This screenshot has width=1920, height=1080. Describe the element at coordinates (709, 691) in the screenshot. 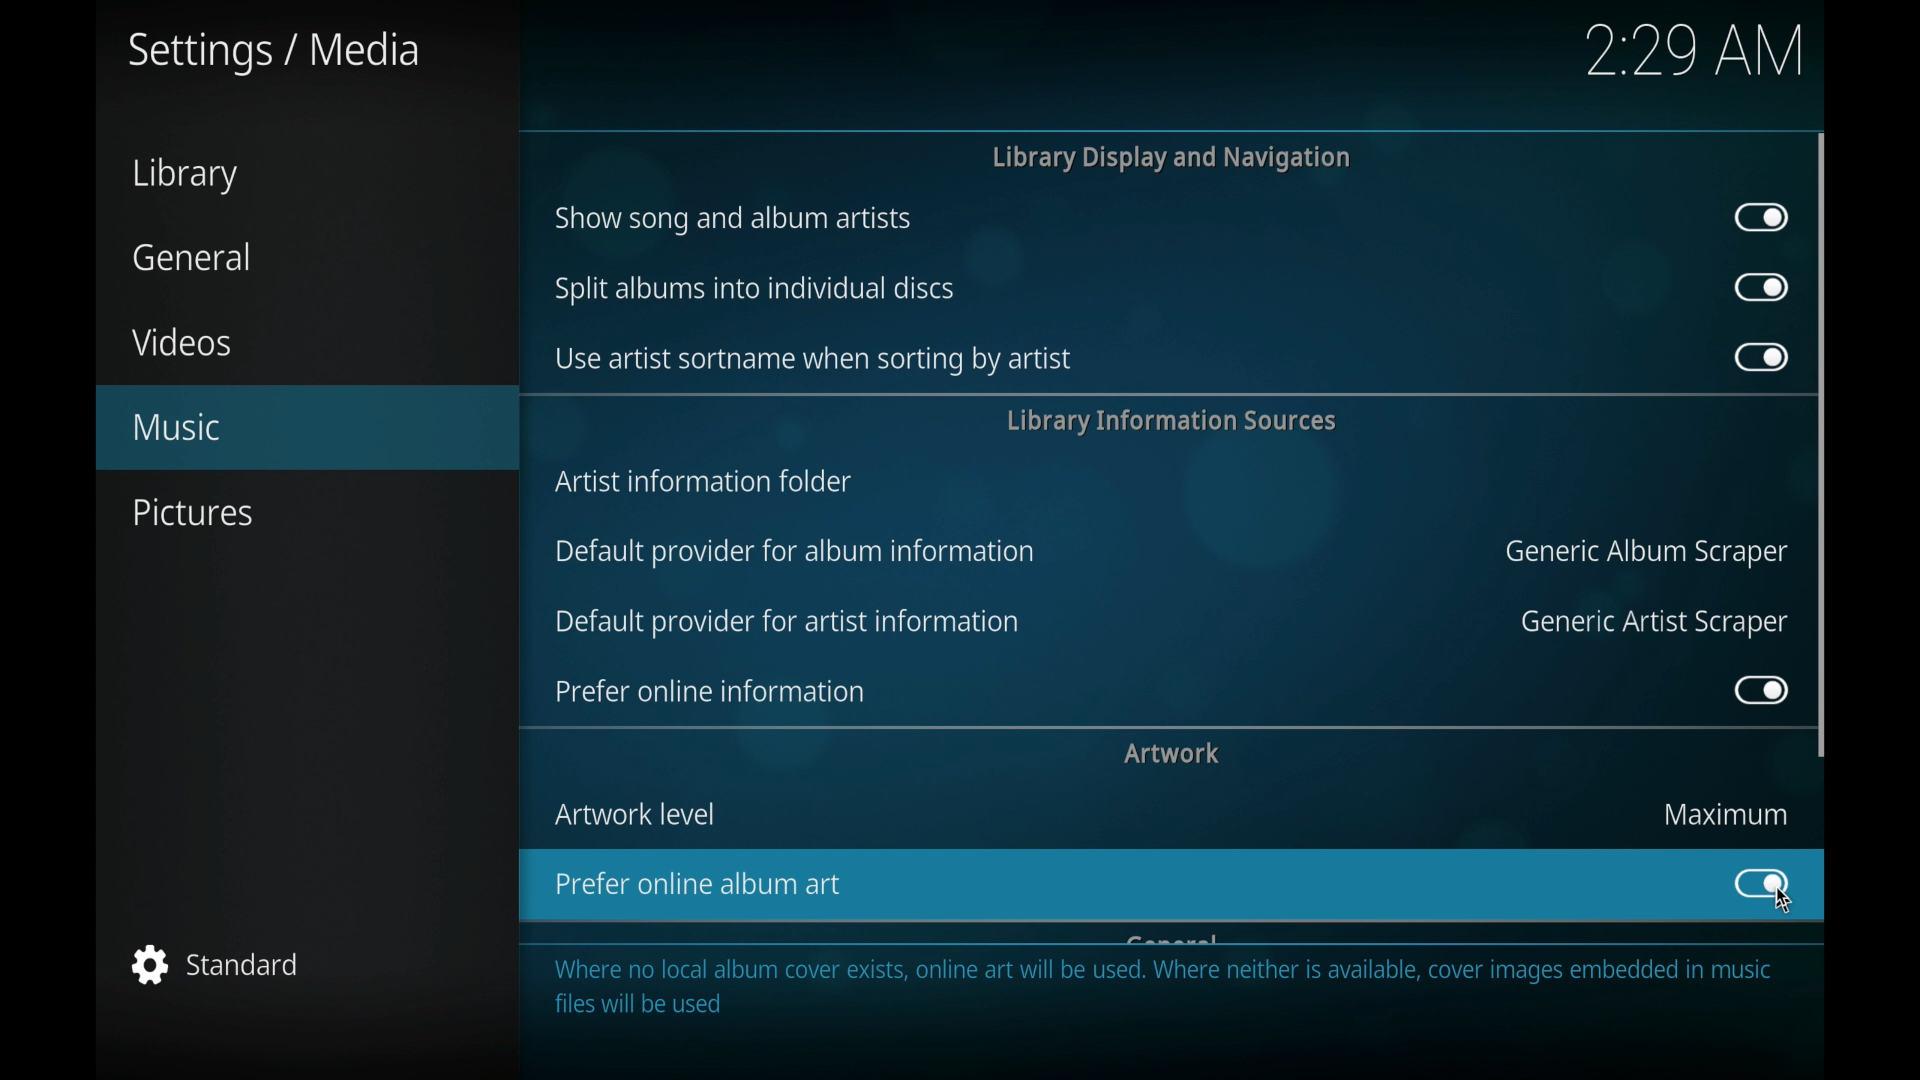

I see `prefer online information` at that location.